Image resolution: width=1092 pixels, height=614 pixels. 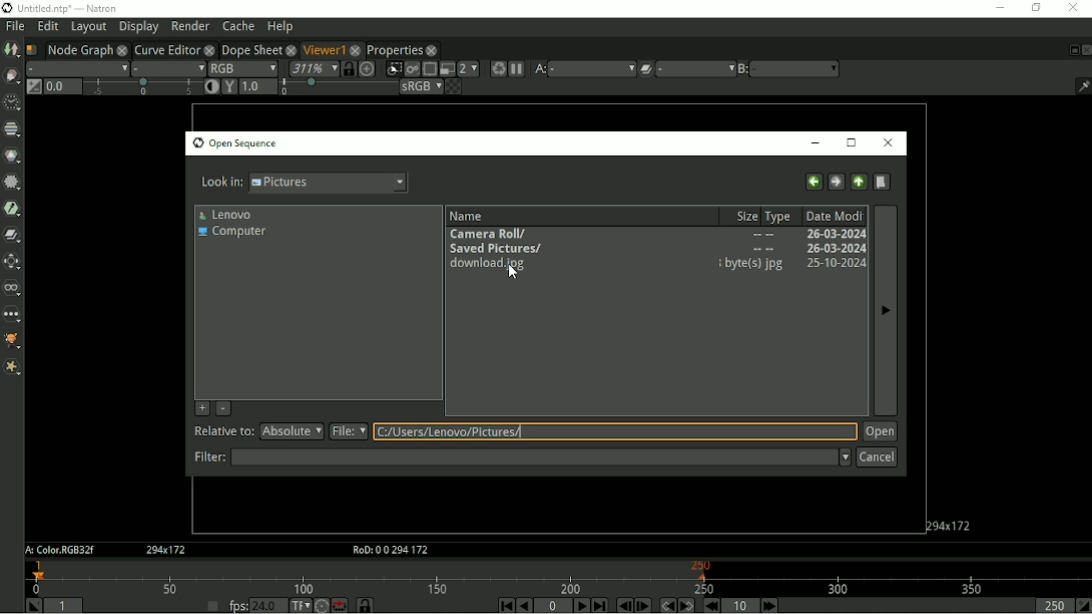 I want to click on Alpha channel, so click(x=169, y=68).